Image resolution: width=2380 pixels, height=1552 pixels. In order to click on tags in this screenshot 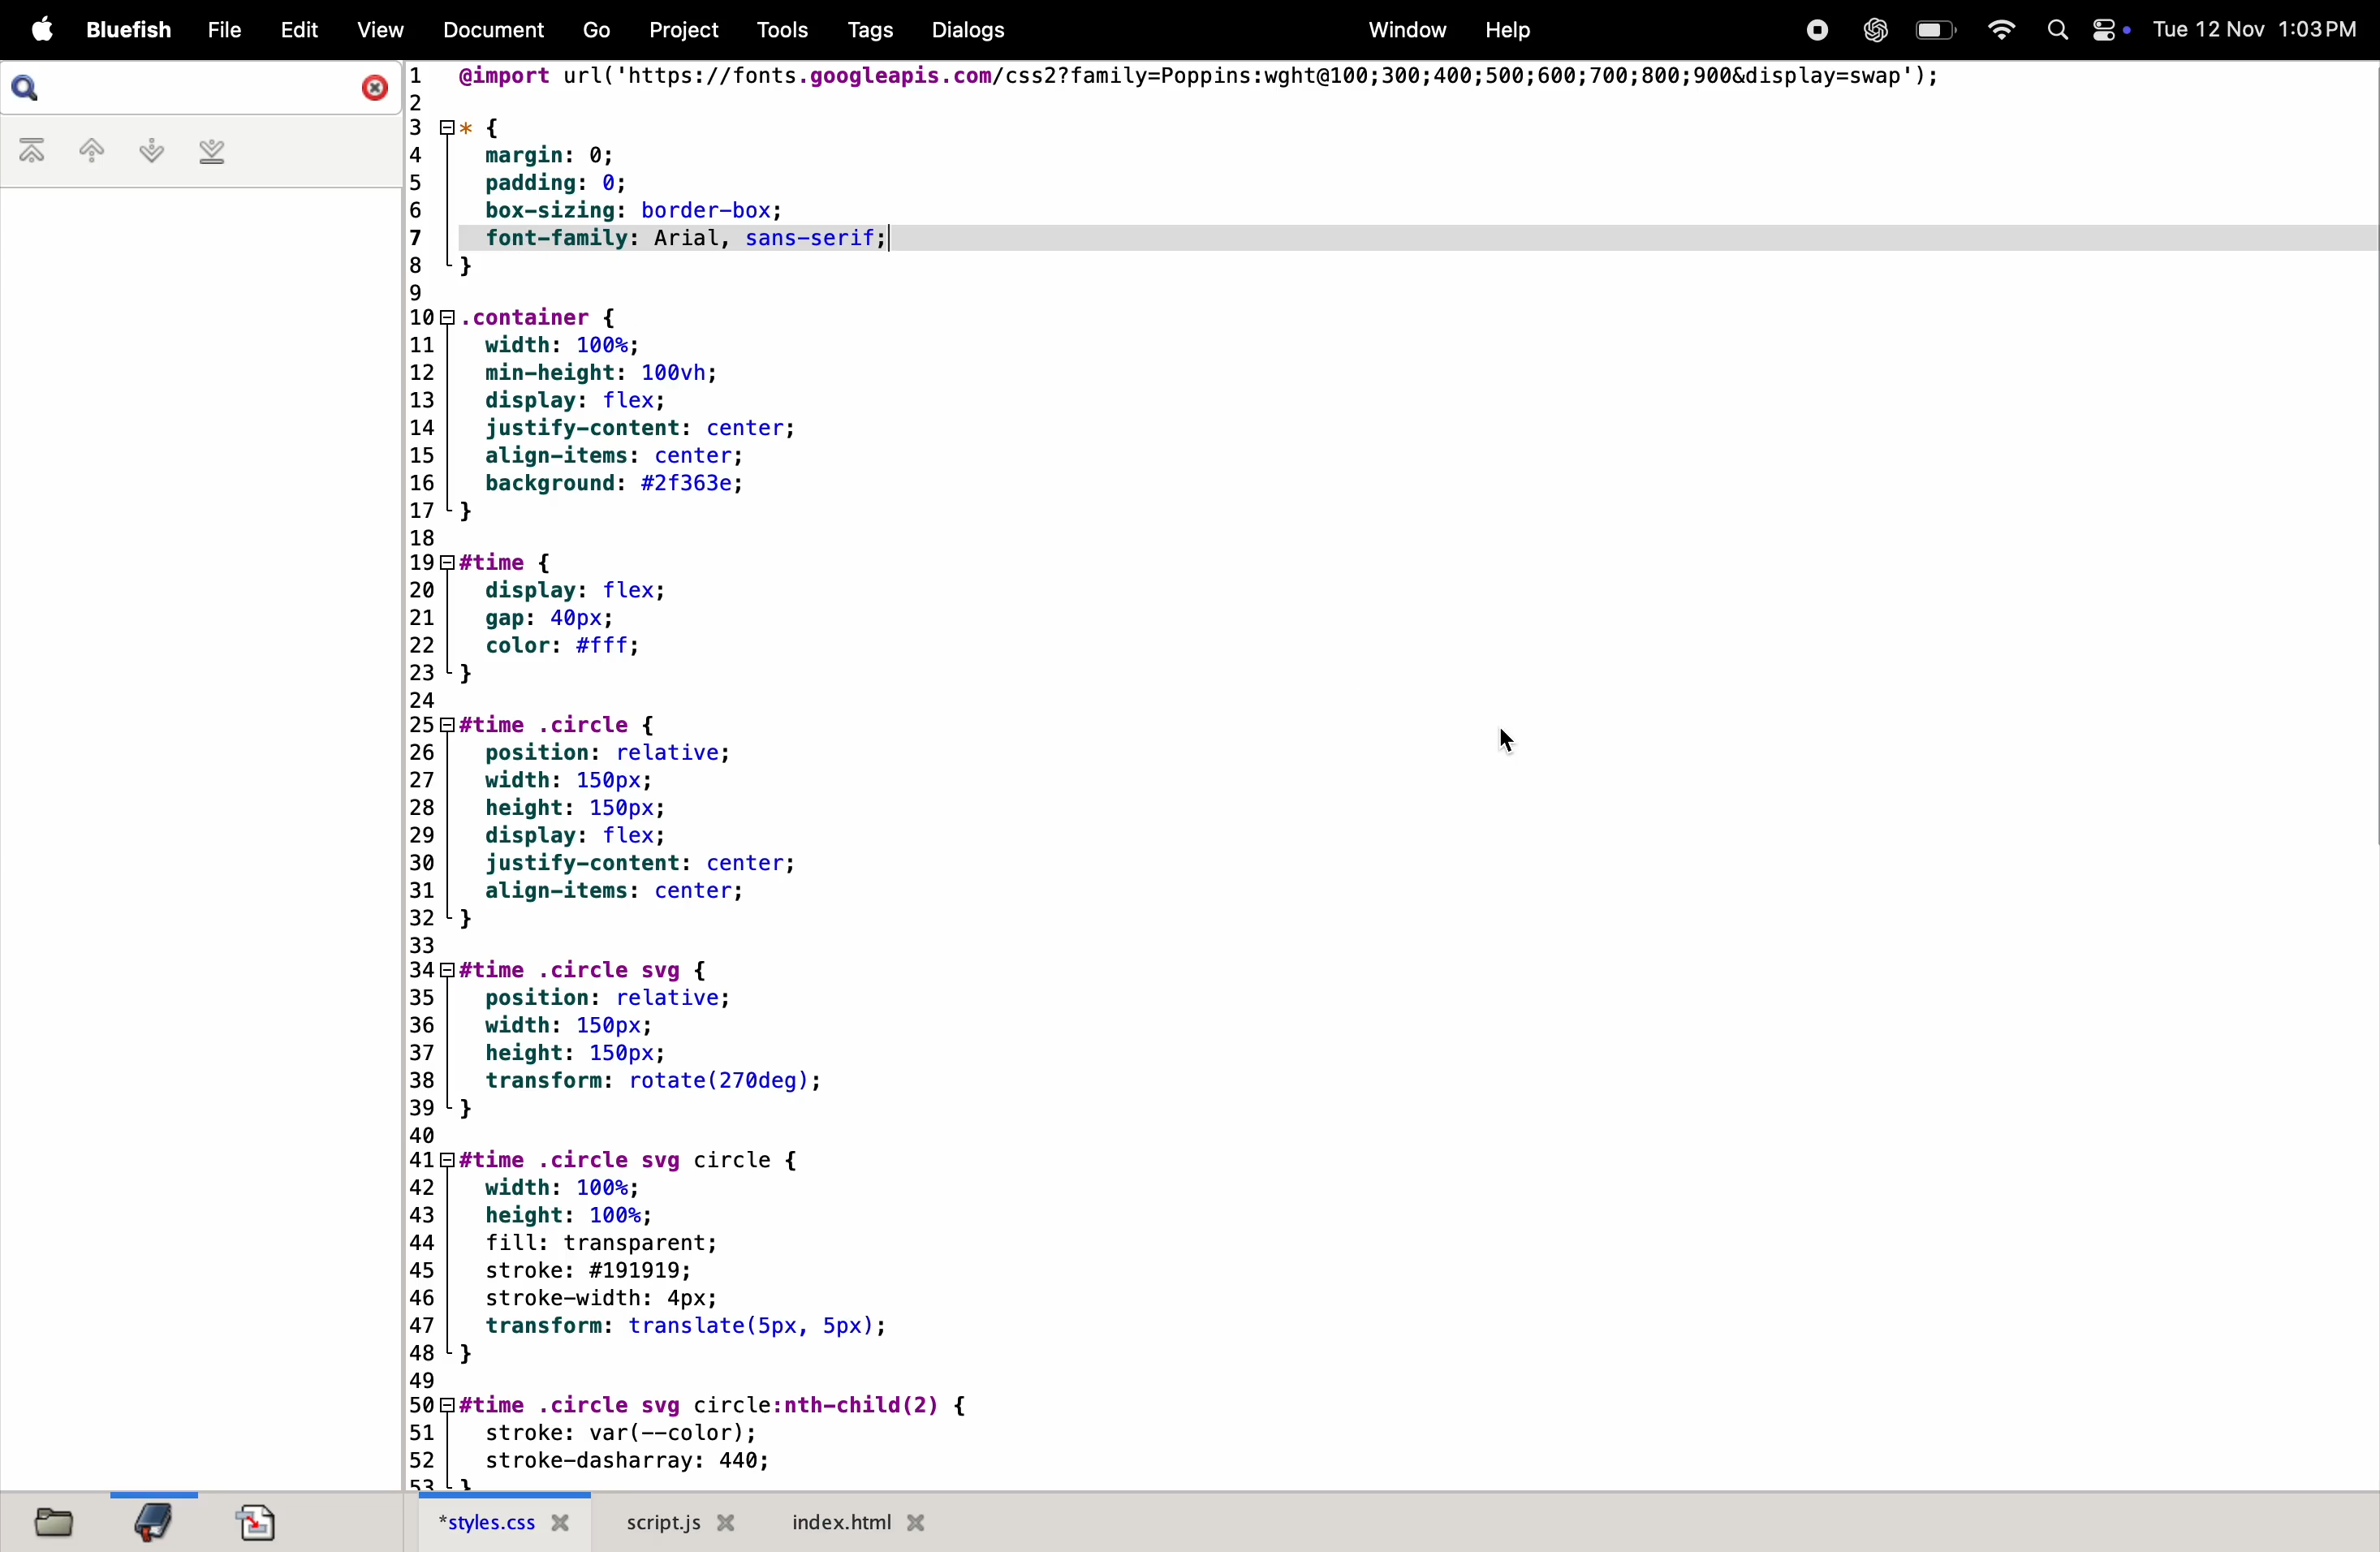, I will do `click(863, 32)`.